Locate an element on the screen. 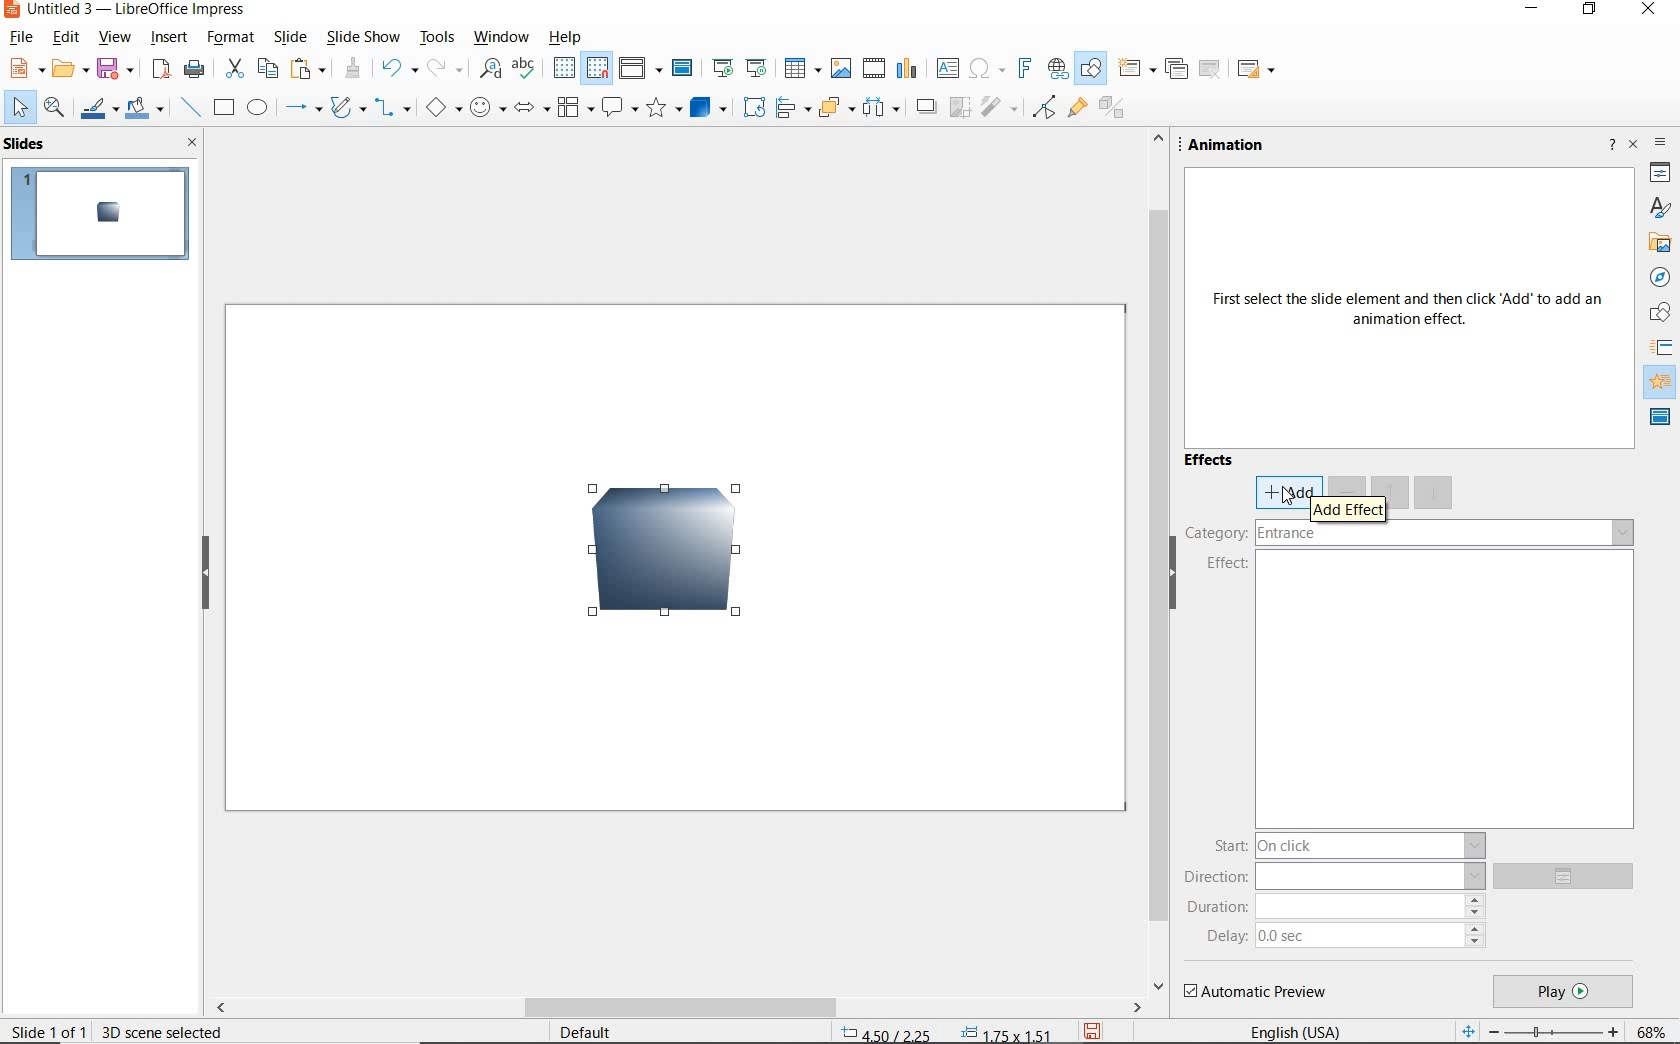  filter is located at coordinates (998, 105).